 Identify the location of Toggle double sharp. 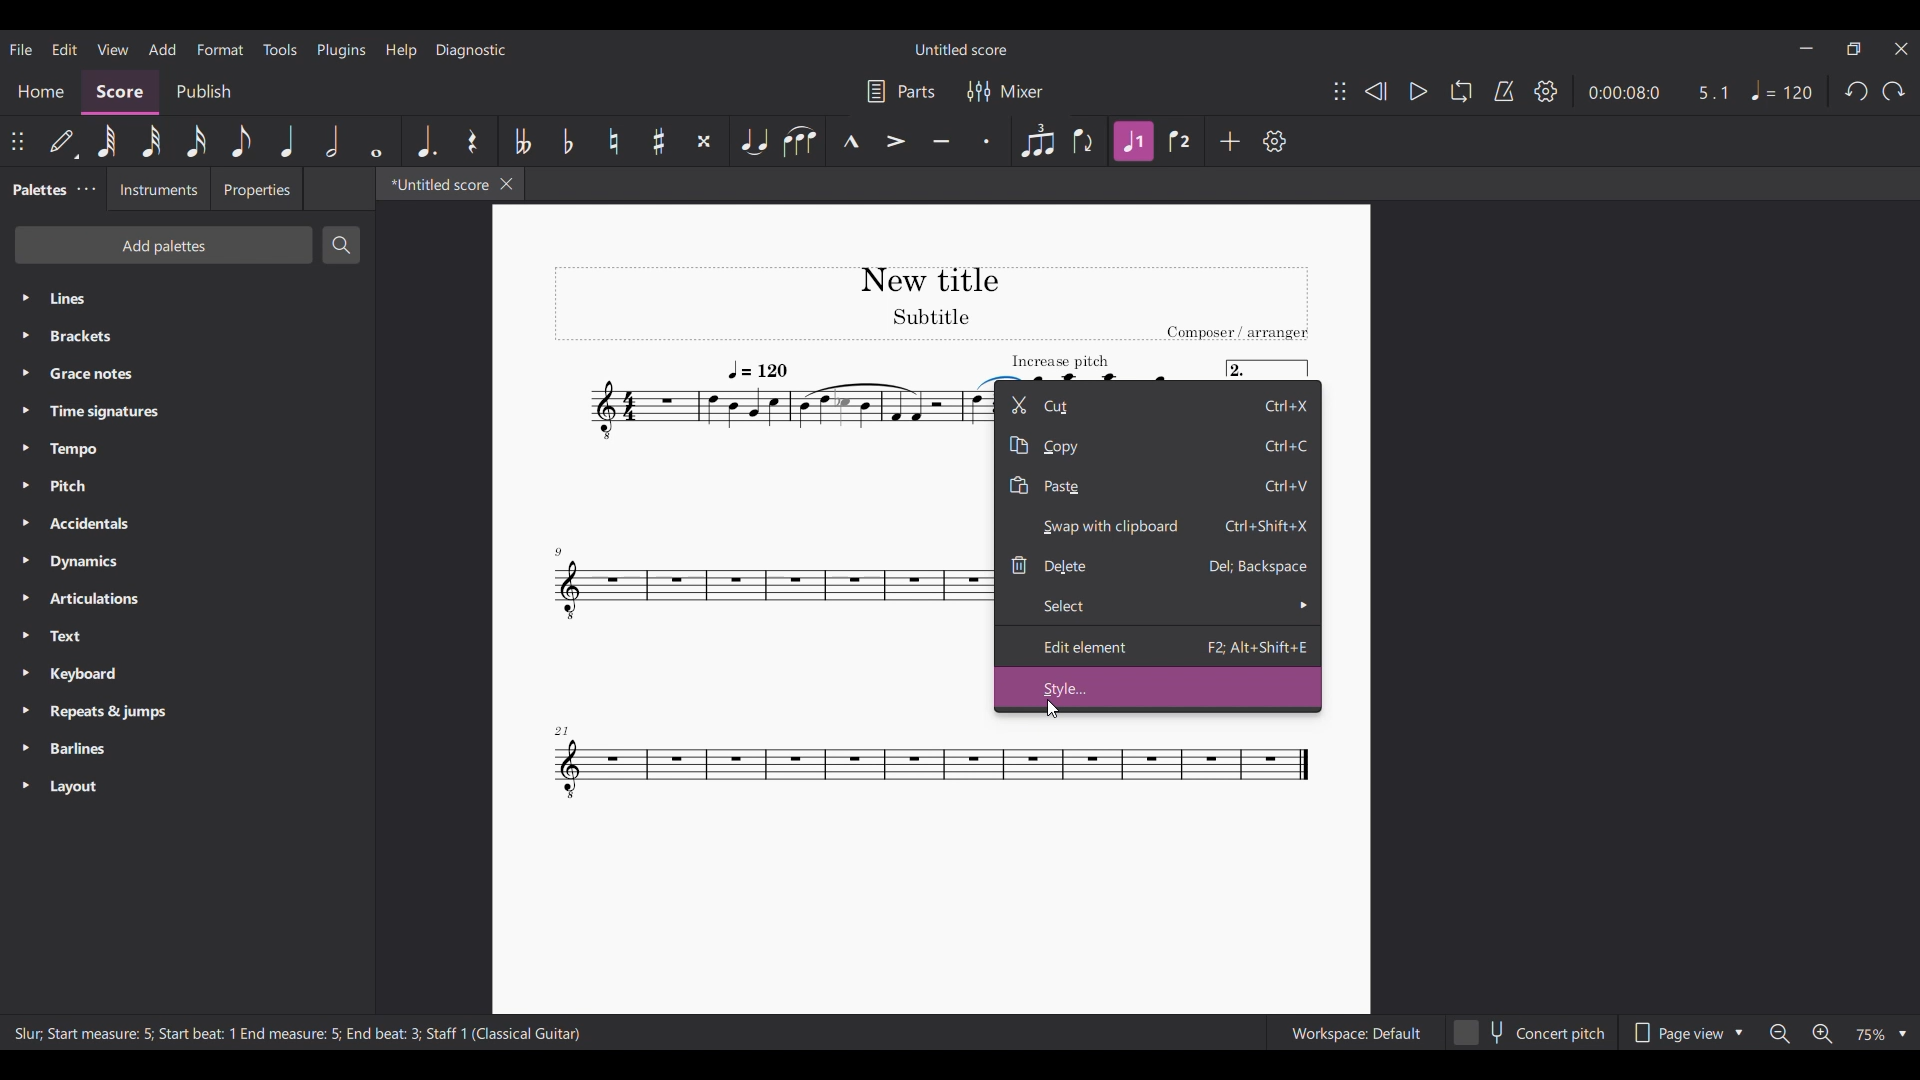
(704, 141).